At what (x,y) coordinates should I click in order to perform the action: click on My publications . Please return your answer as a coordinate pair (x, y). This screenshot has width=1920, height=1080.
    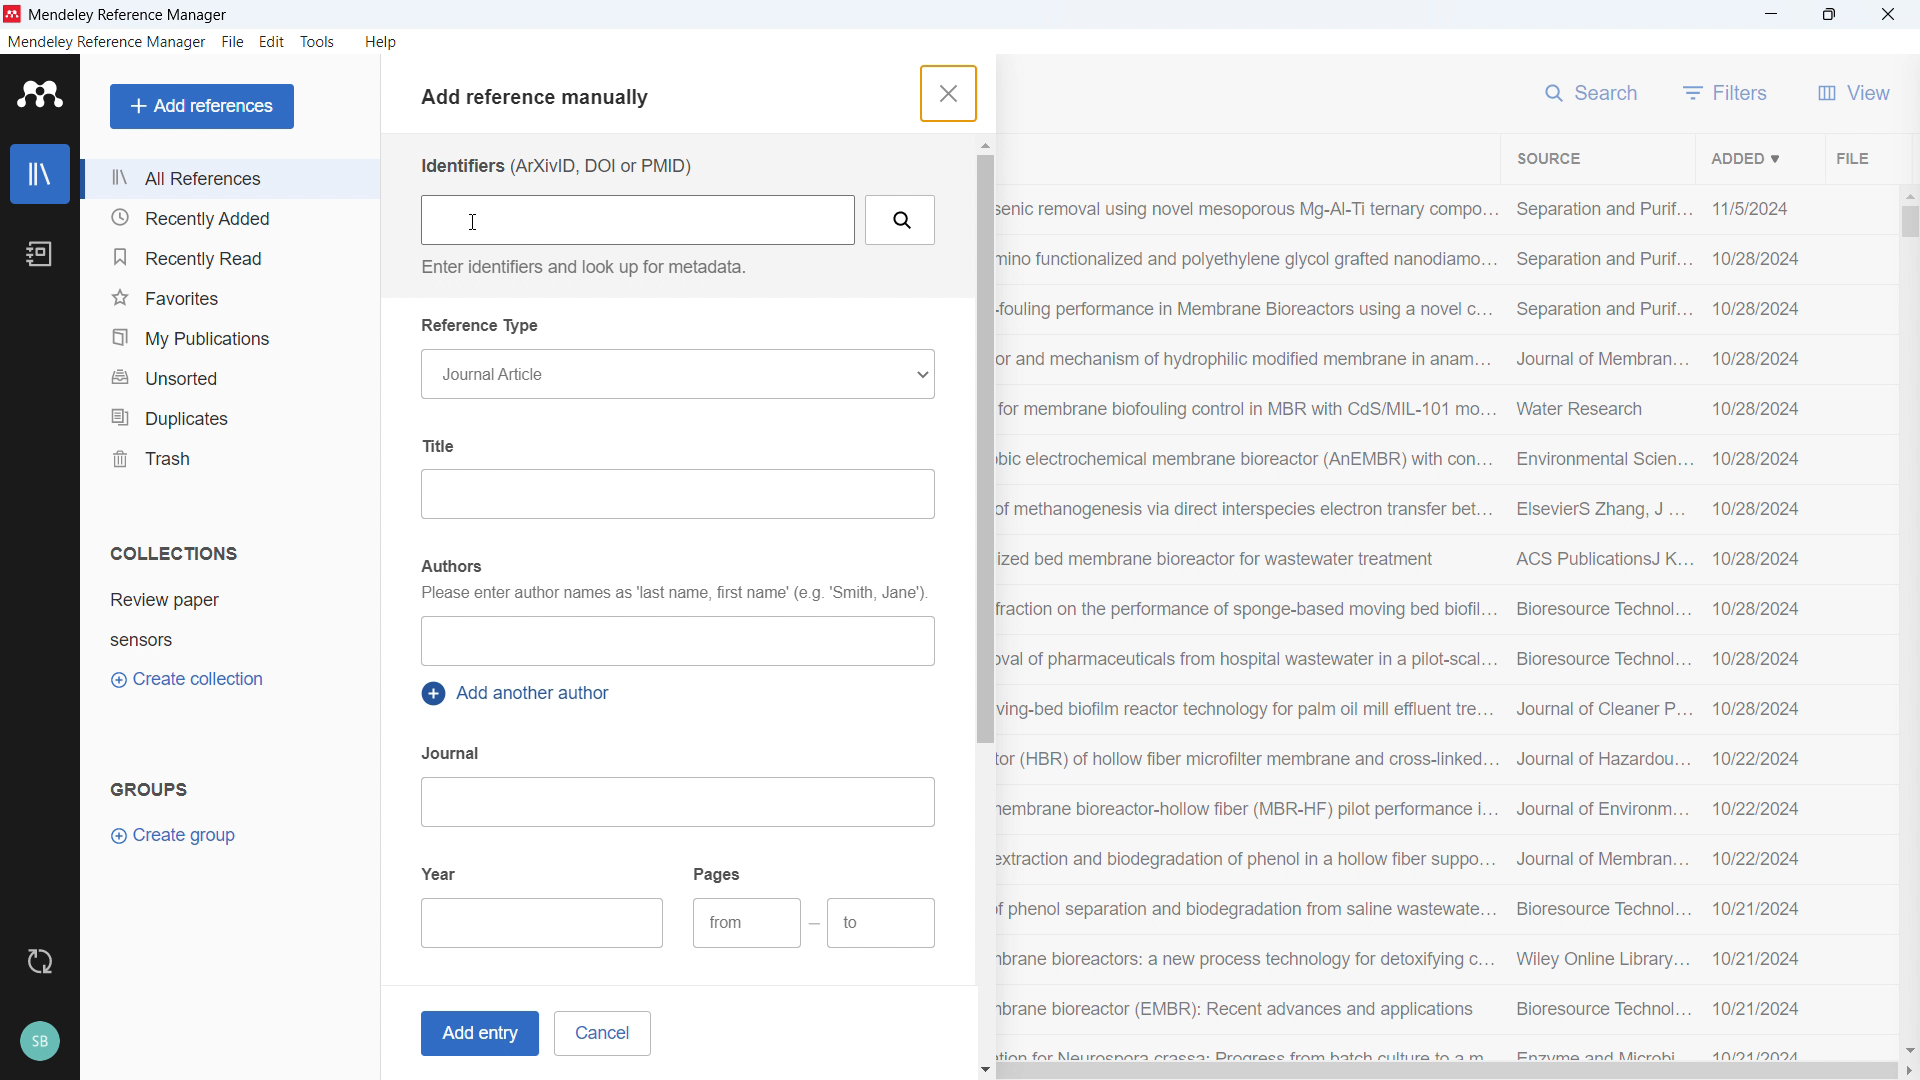
    Looking at the image, I should click on (227, 337).